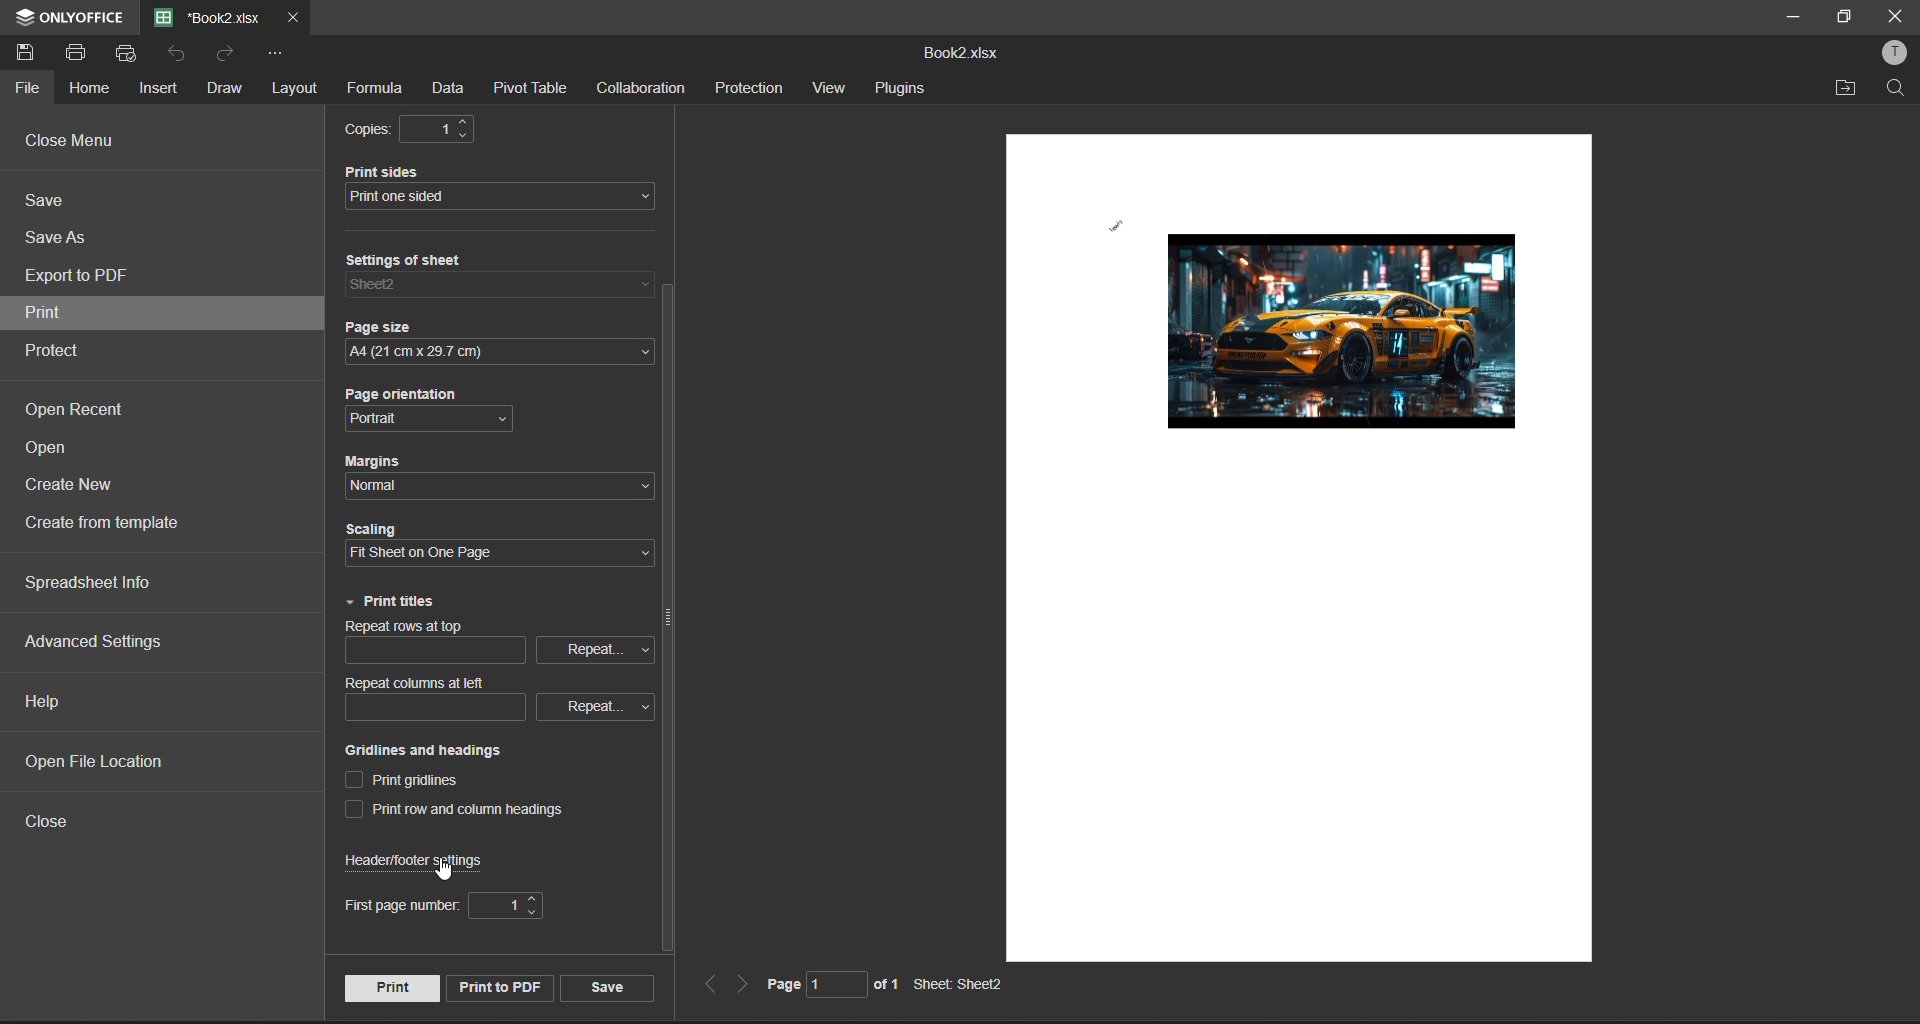 This screenshot has width=1920, height=1024. What do you see at coordinates (748, 91) in the screenshot?
I see `protection` at bounding box center [748, 91].